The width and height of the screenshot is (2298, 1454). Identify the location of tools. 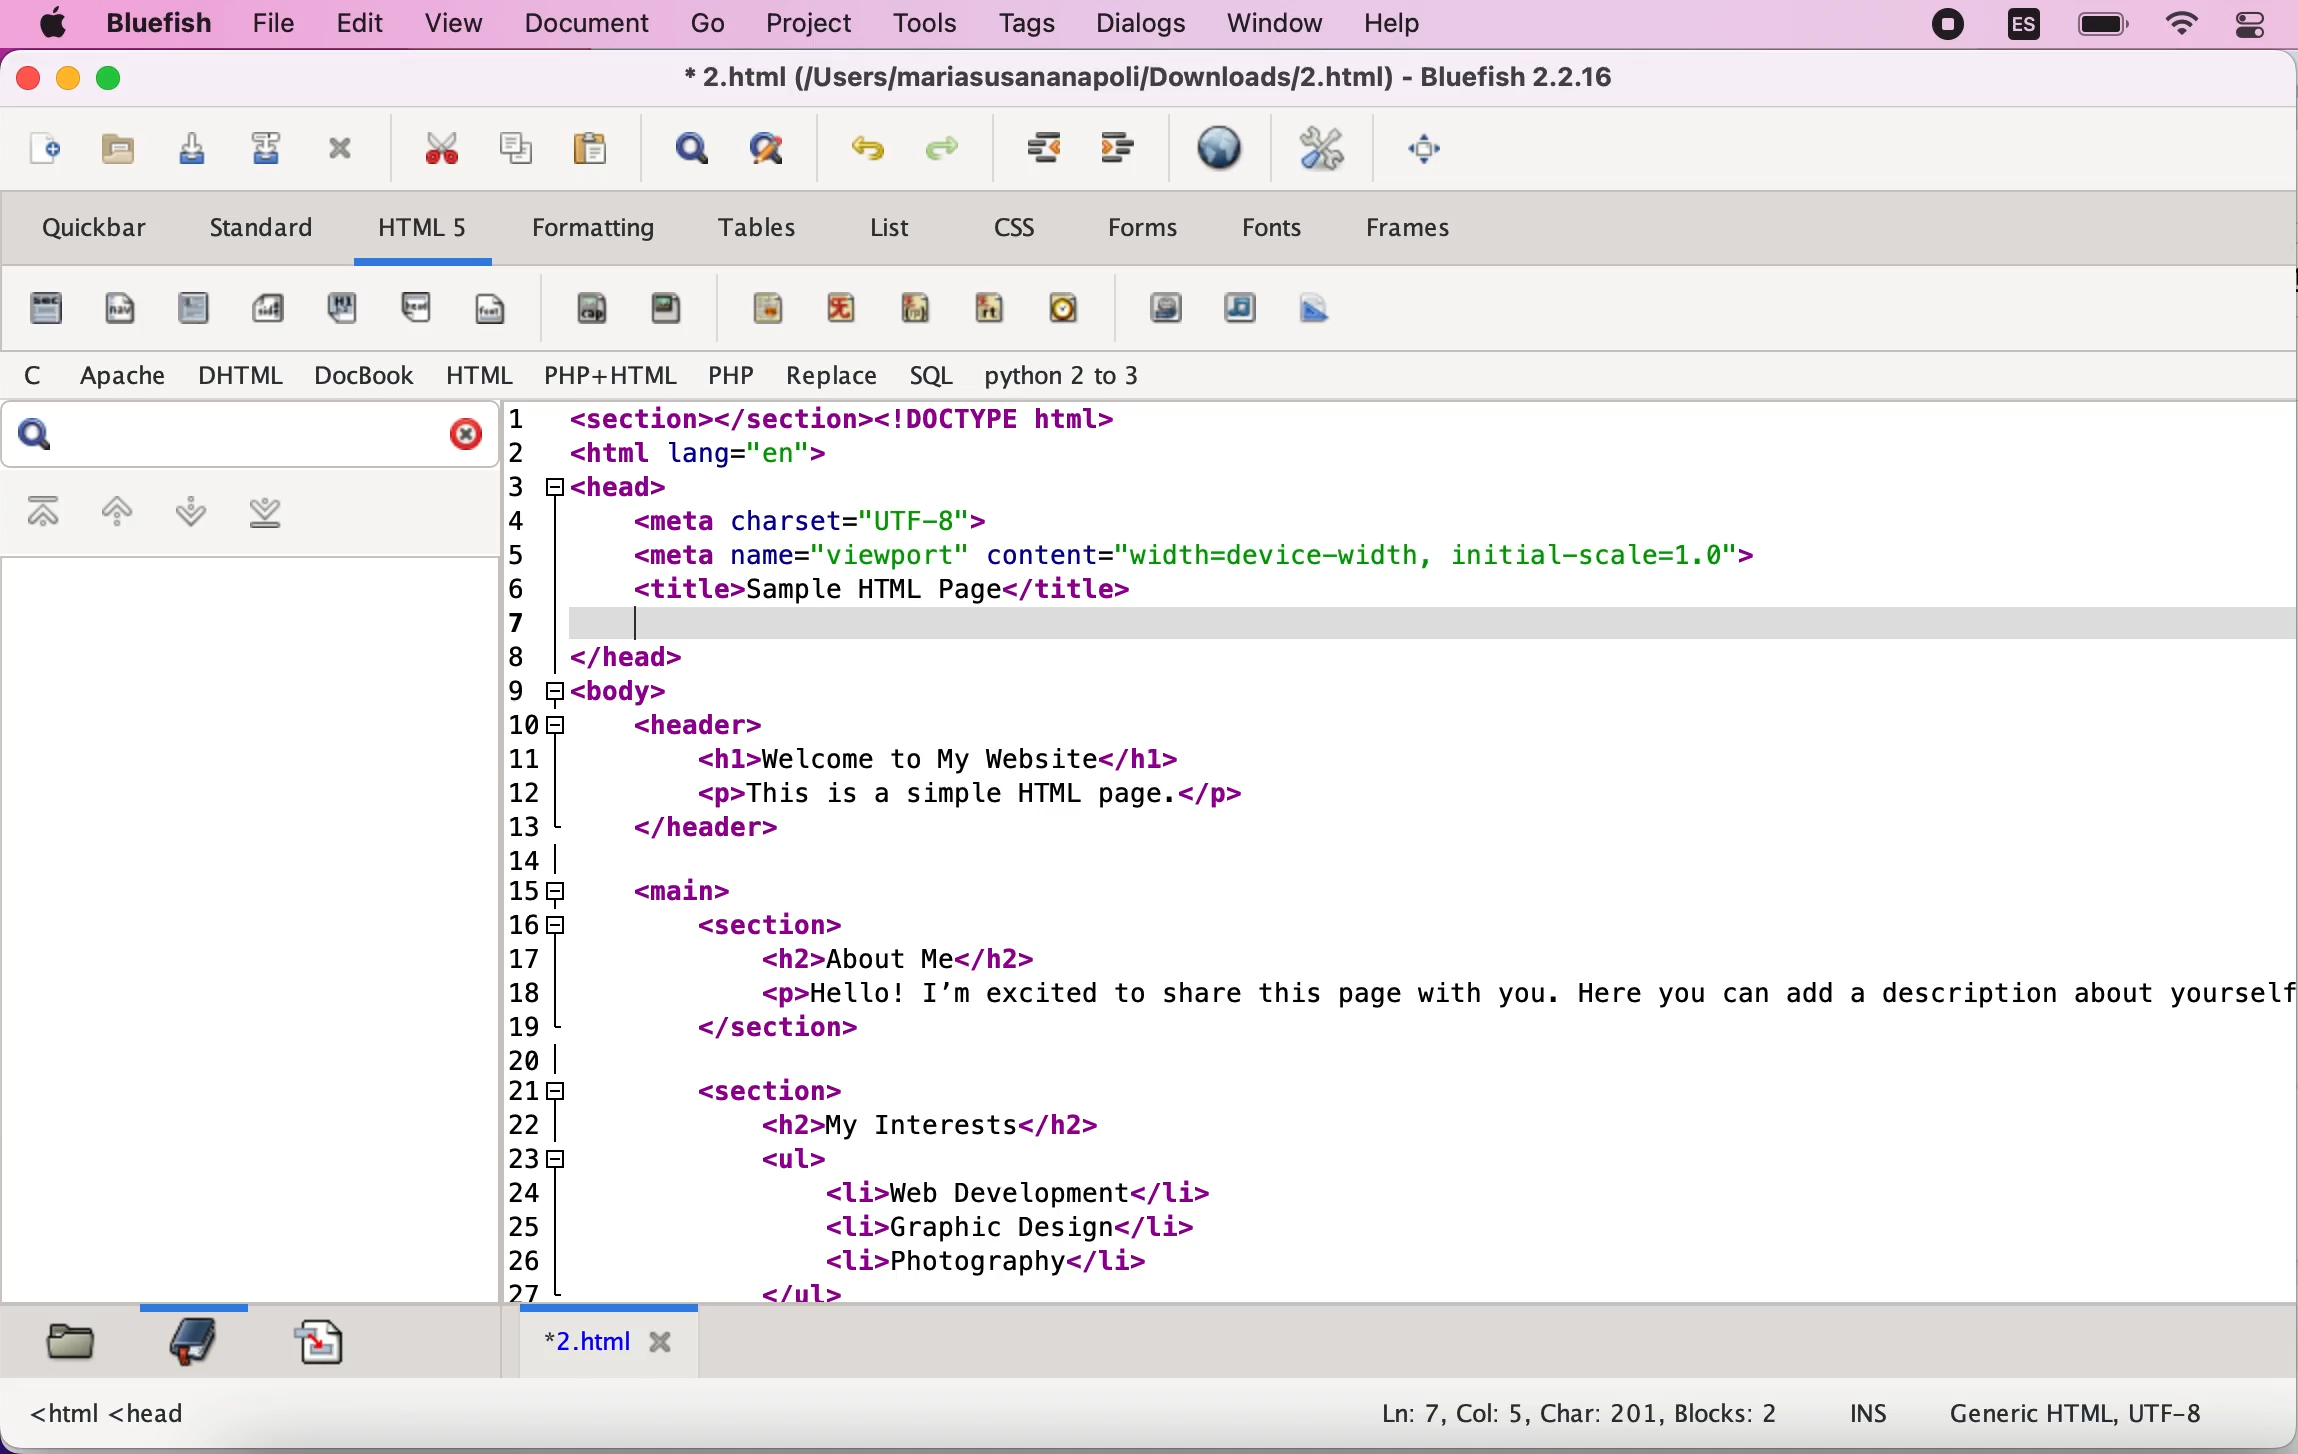
(932, 24).